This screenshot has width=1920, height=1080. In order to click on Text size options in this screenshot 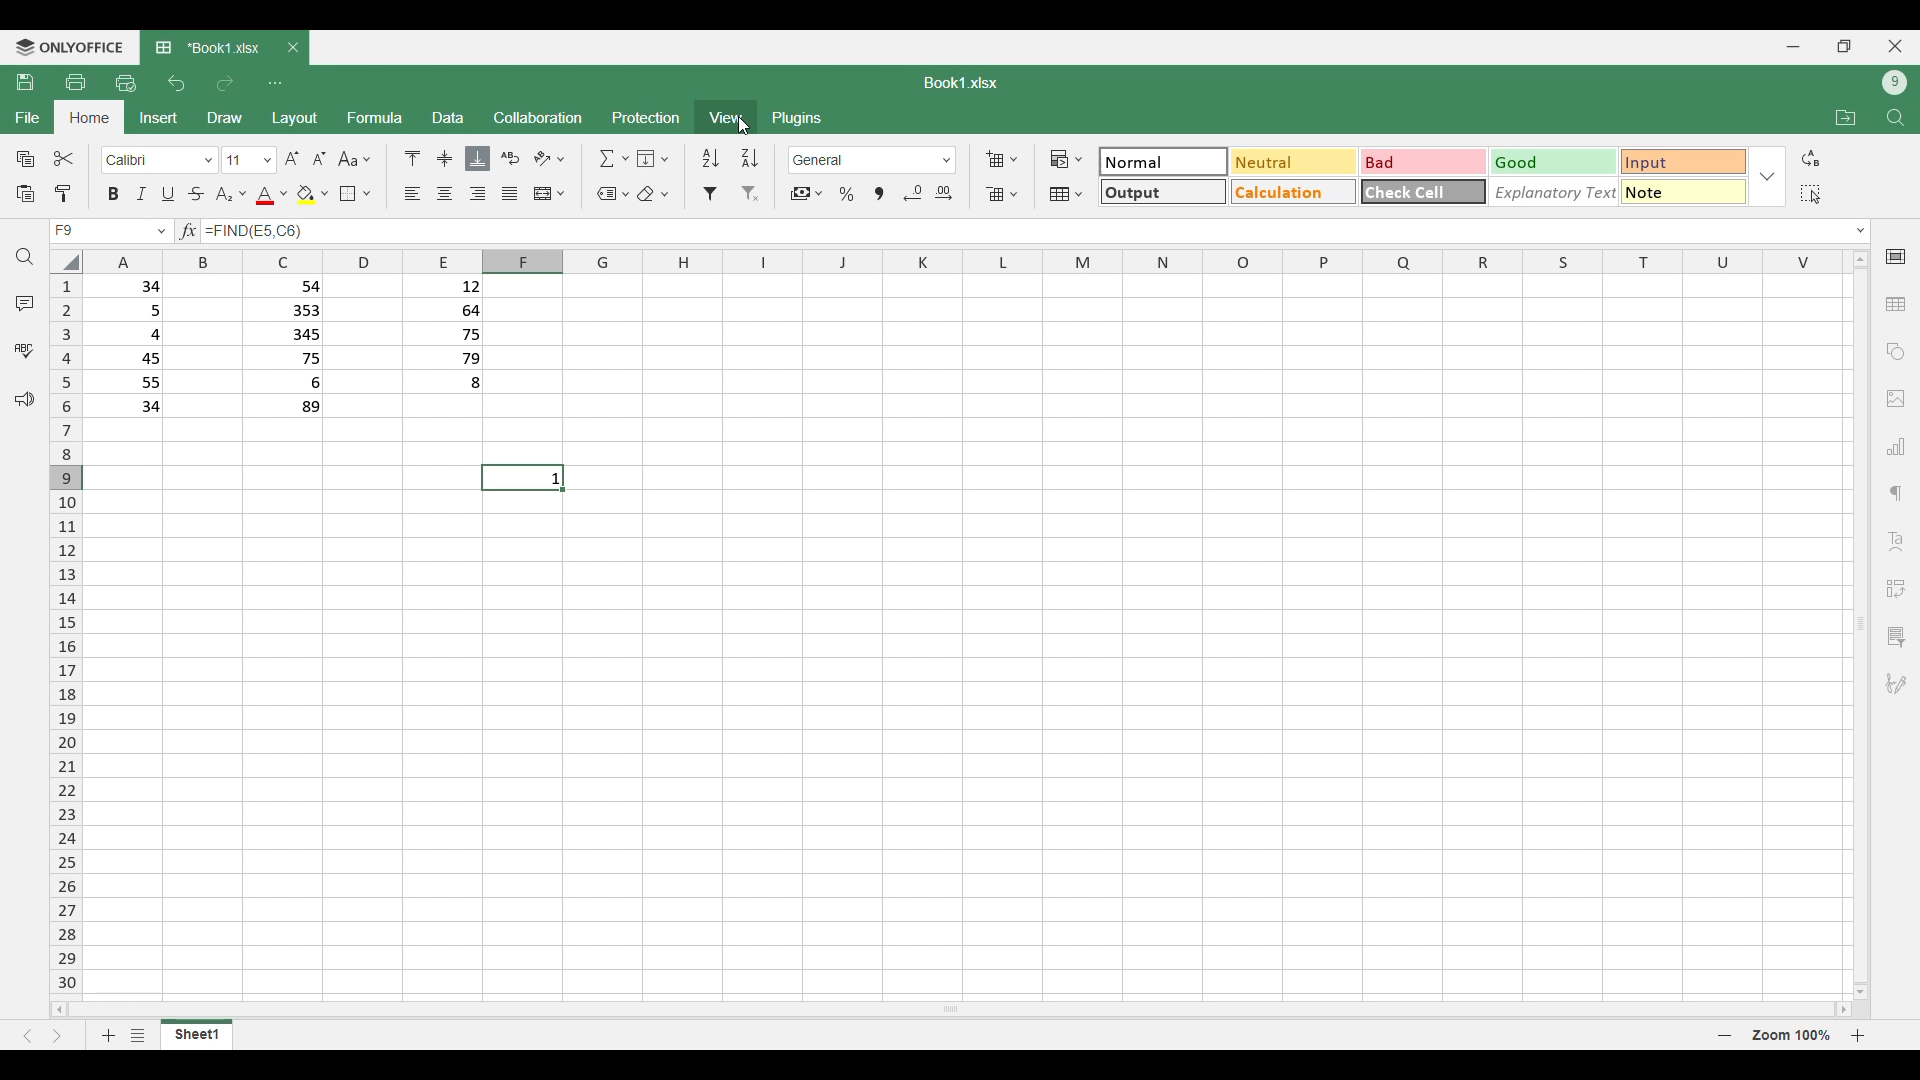, I will do `click(266, 161)`.